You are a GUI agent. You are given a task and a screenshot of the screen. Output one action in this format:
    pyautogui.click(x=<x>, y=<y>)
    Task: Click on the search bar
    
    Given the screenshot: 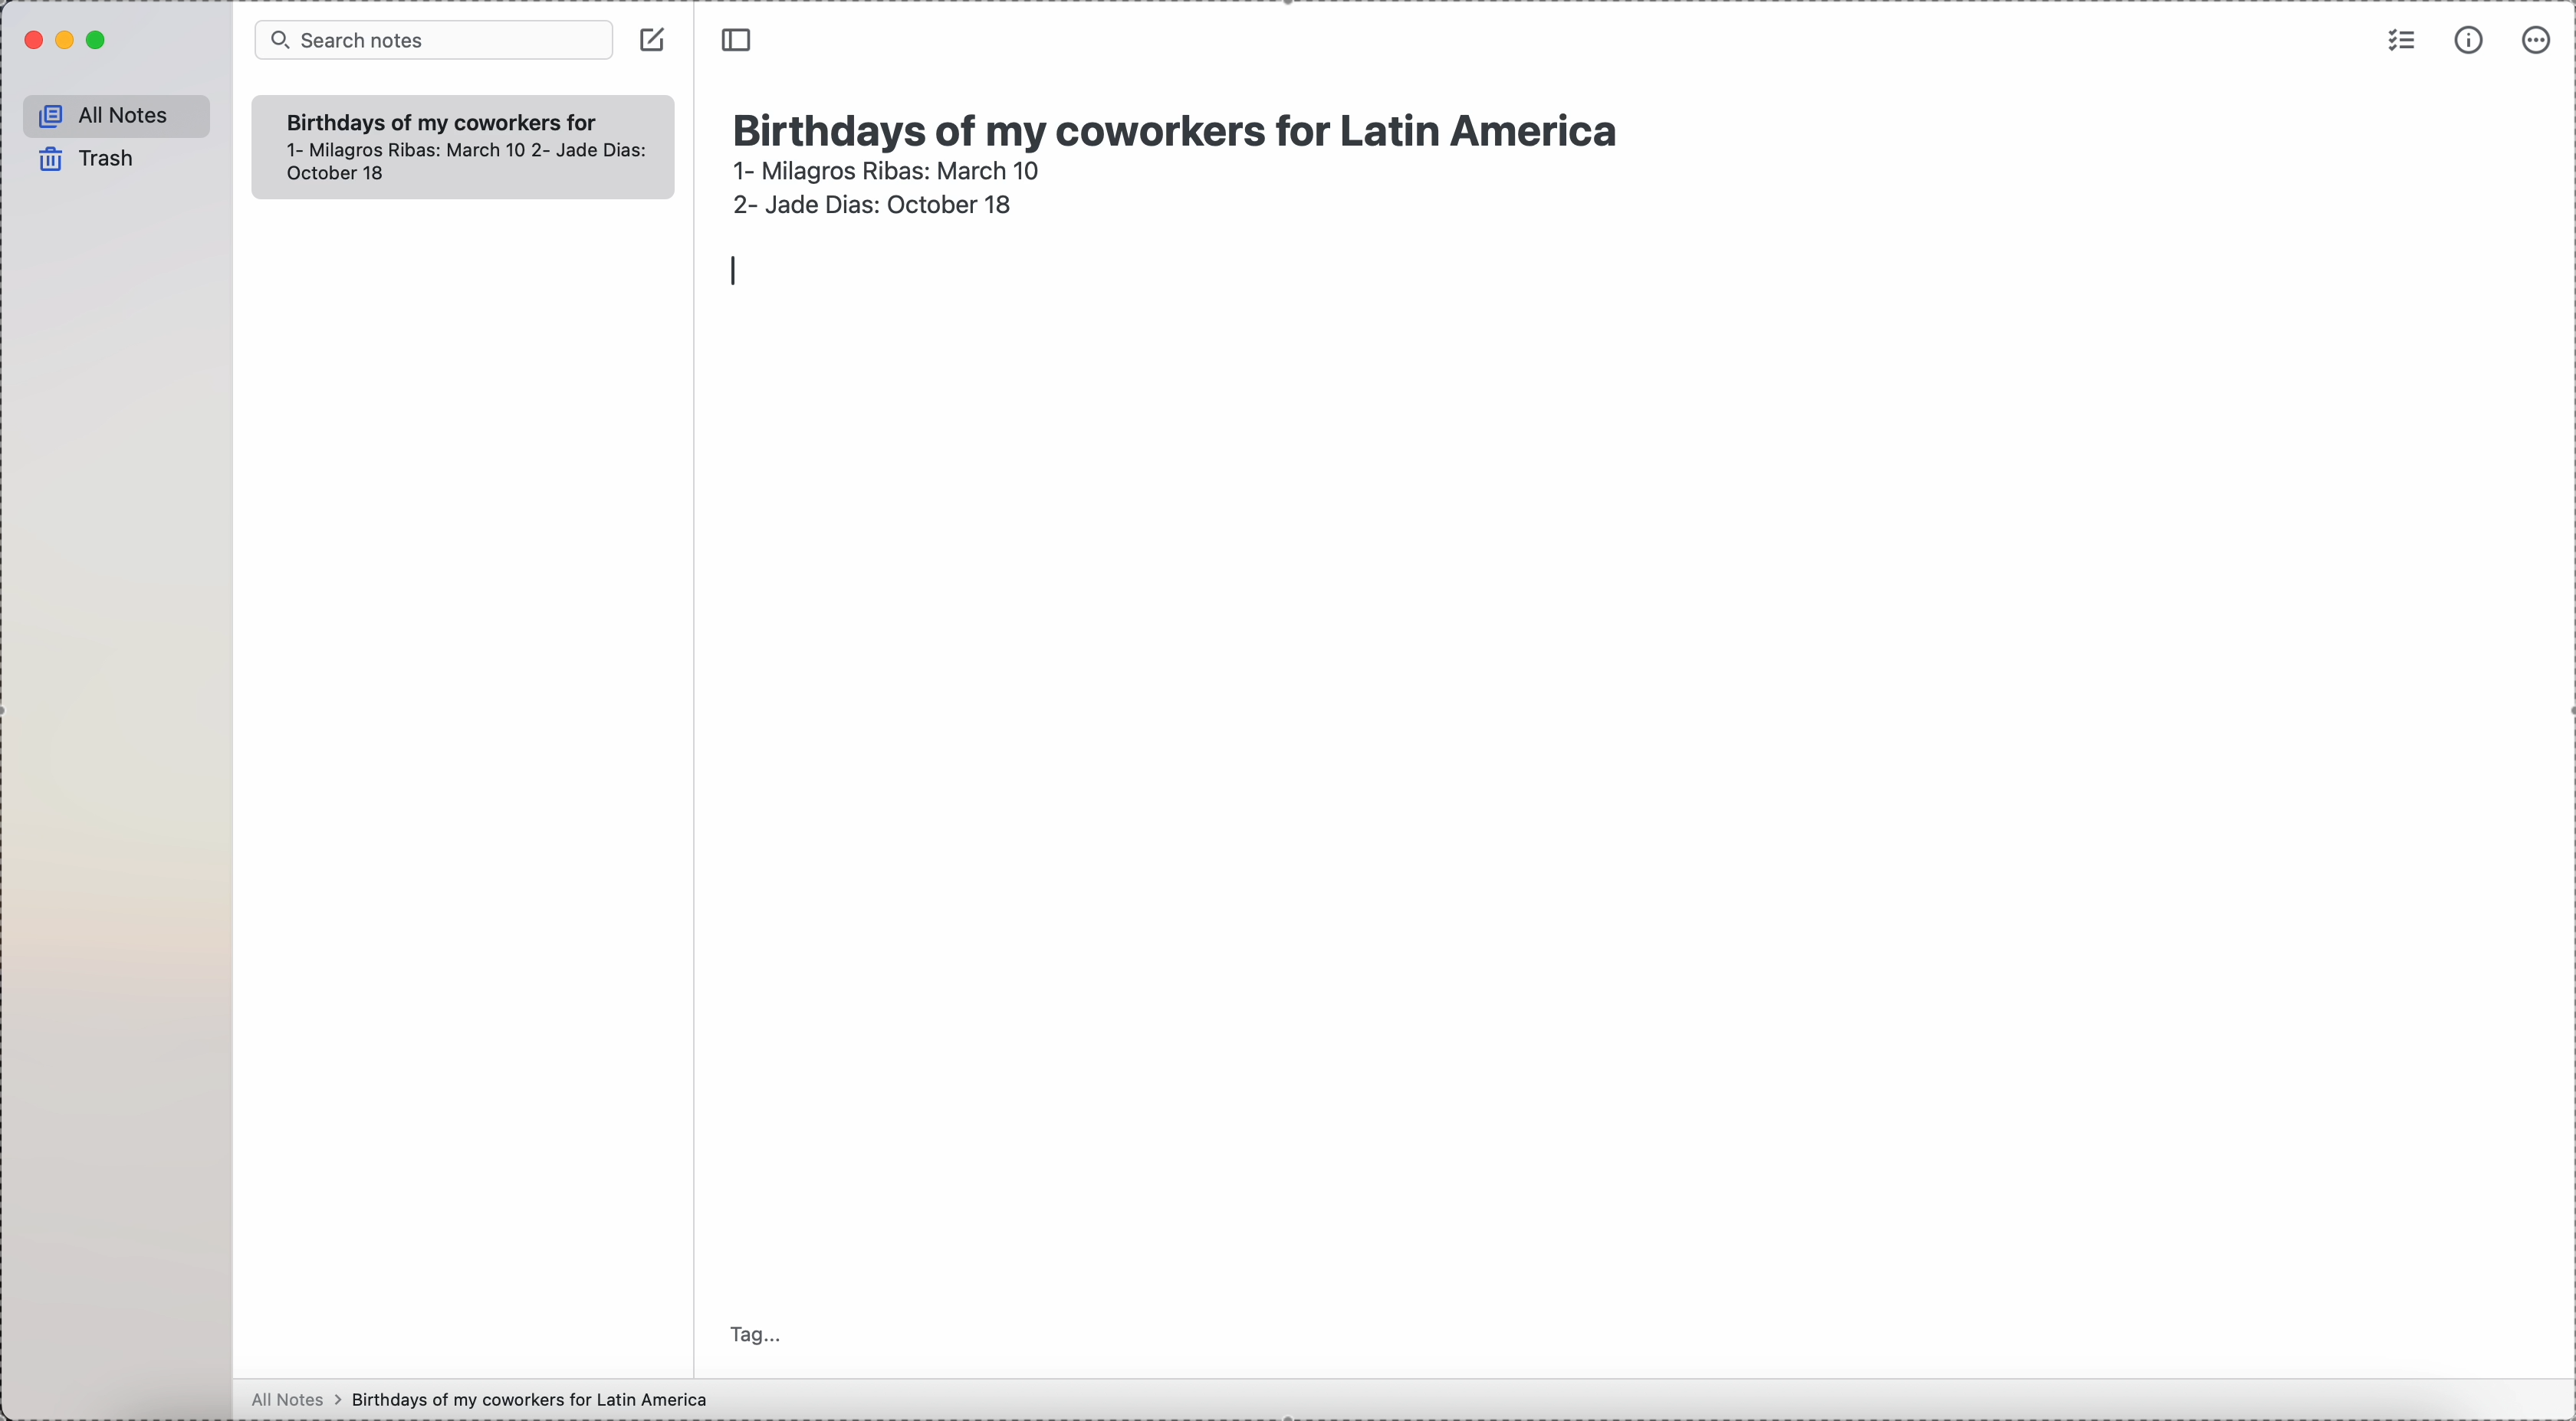 What is the action you would take?
    pyautogui.click(x=433, y=41)
    